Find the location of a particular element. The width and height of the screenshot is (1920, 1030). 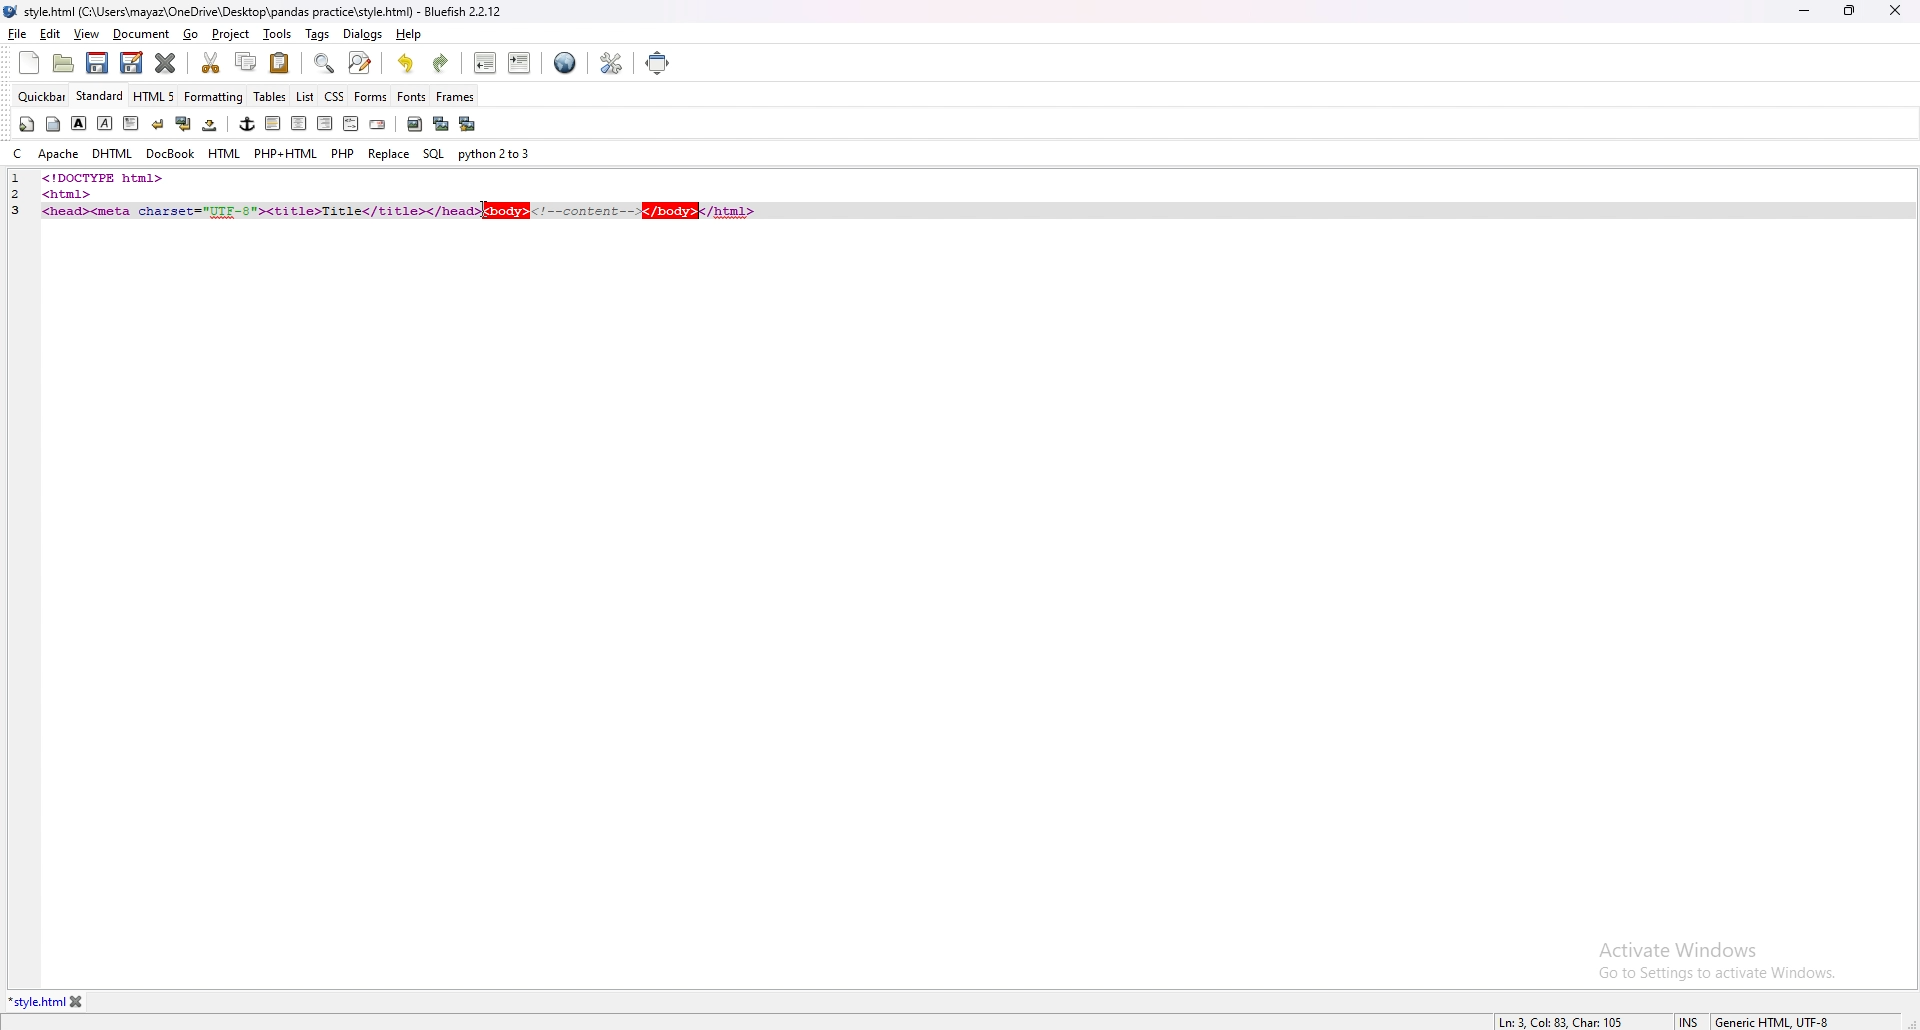

email is located at coordinates (377, 125).